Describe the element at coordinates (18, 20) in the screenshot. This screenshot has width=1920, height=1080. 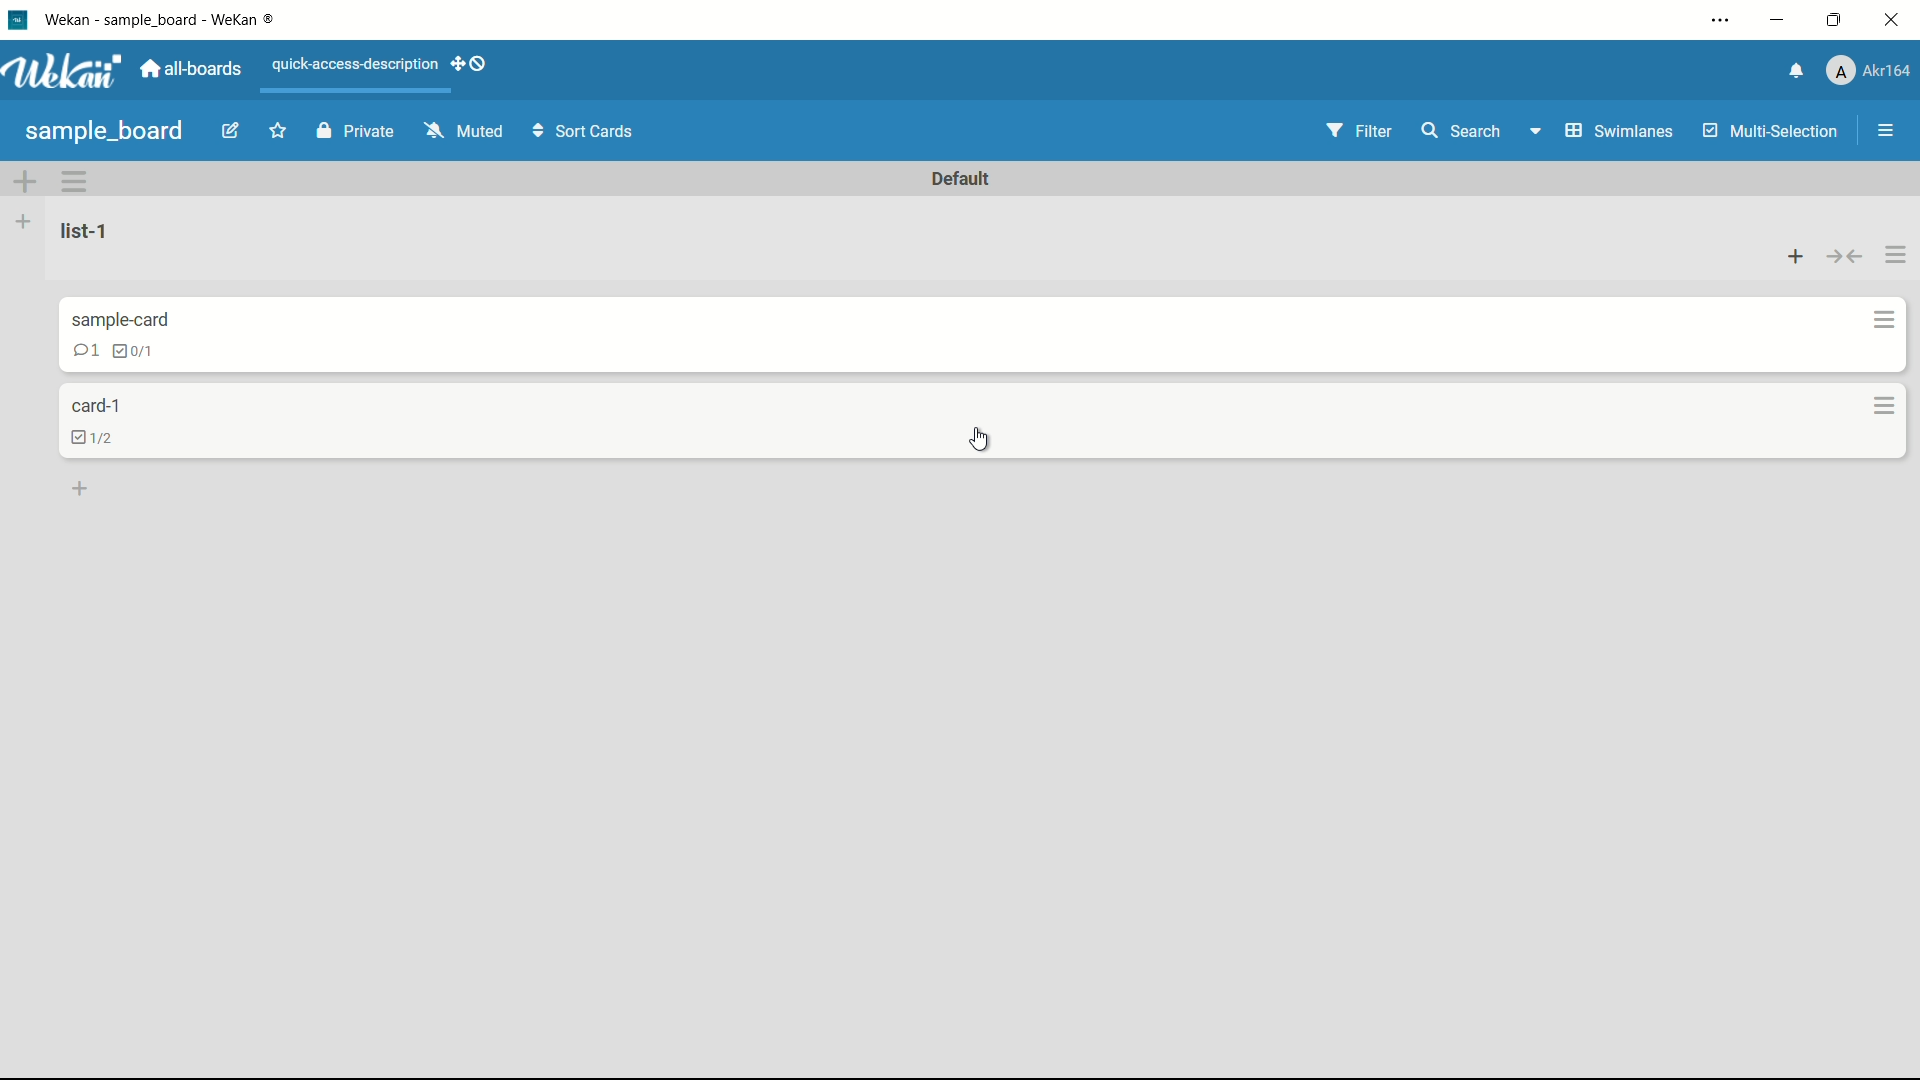
I see `wekan logo` at that location.